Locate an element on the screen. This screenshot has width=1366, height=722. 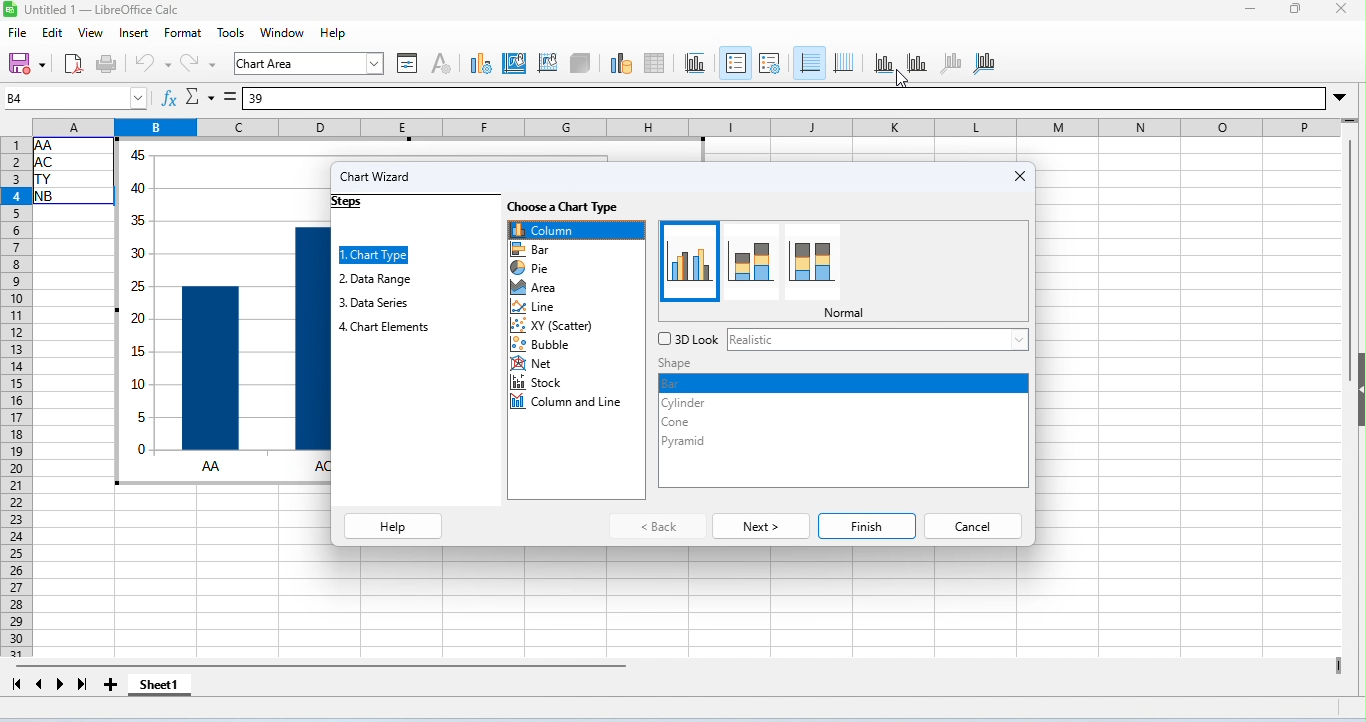
AC is located at coordinates (316, 466).